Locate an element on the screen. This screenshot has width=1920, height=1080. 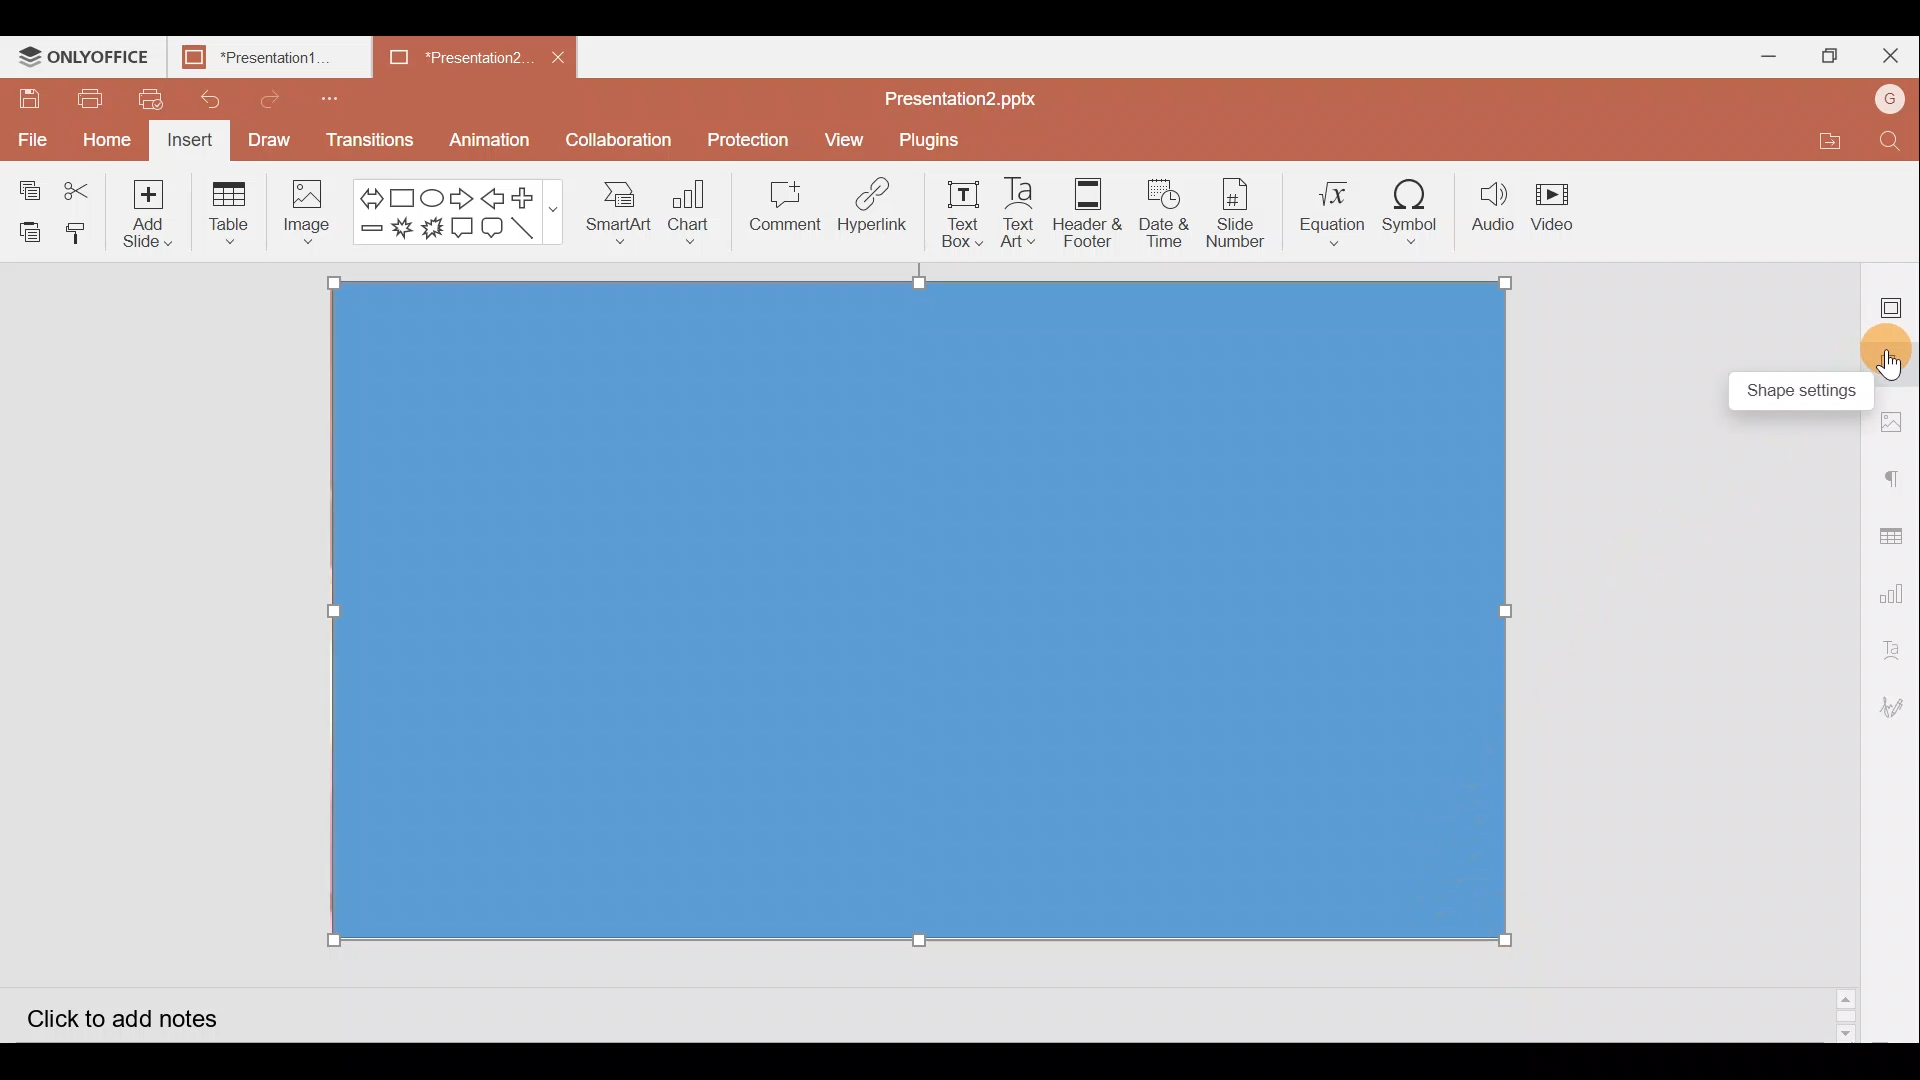
Image is located at coordinates (307, 212).